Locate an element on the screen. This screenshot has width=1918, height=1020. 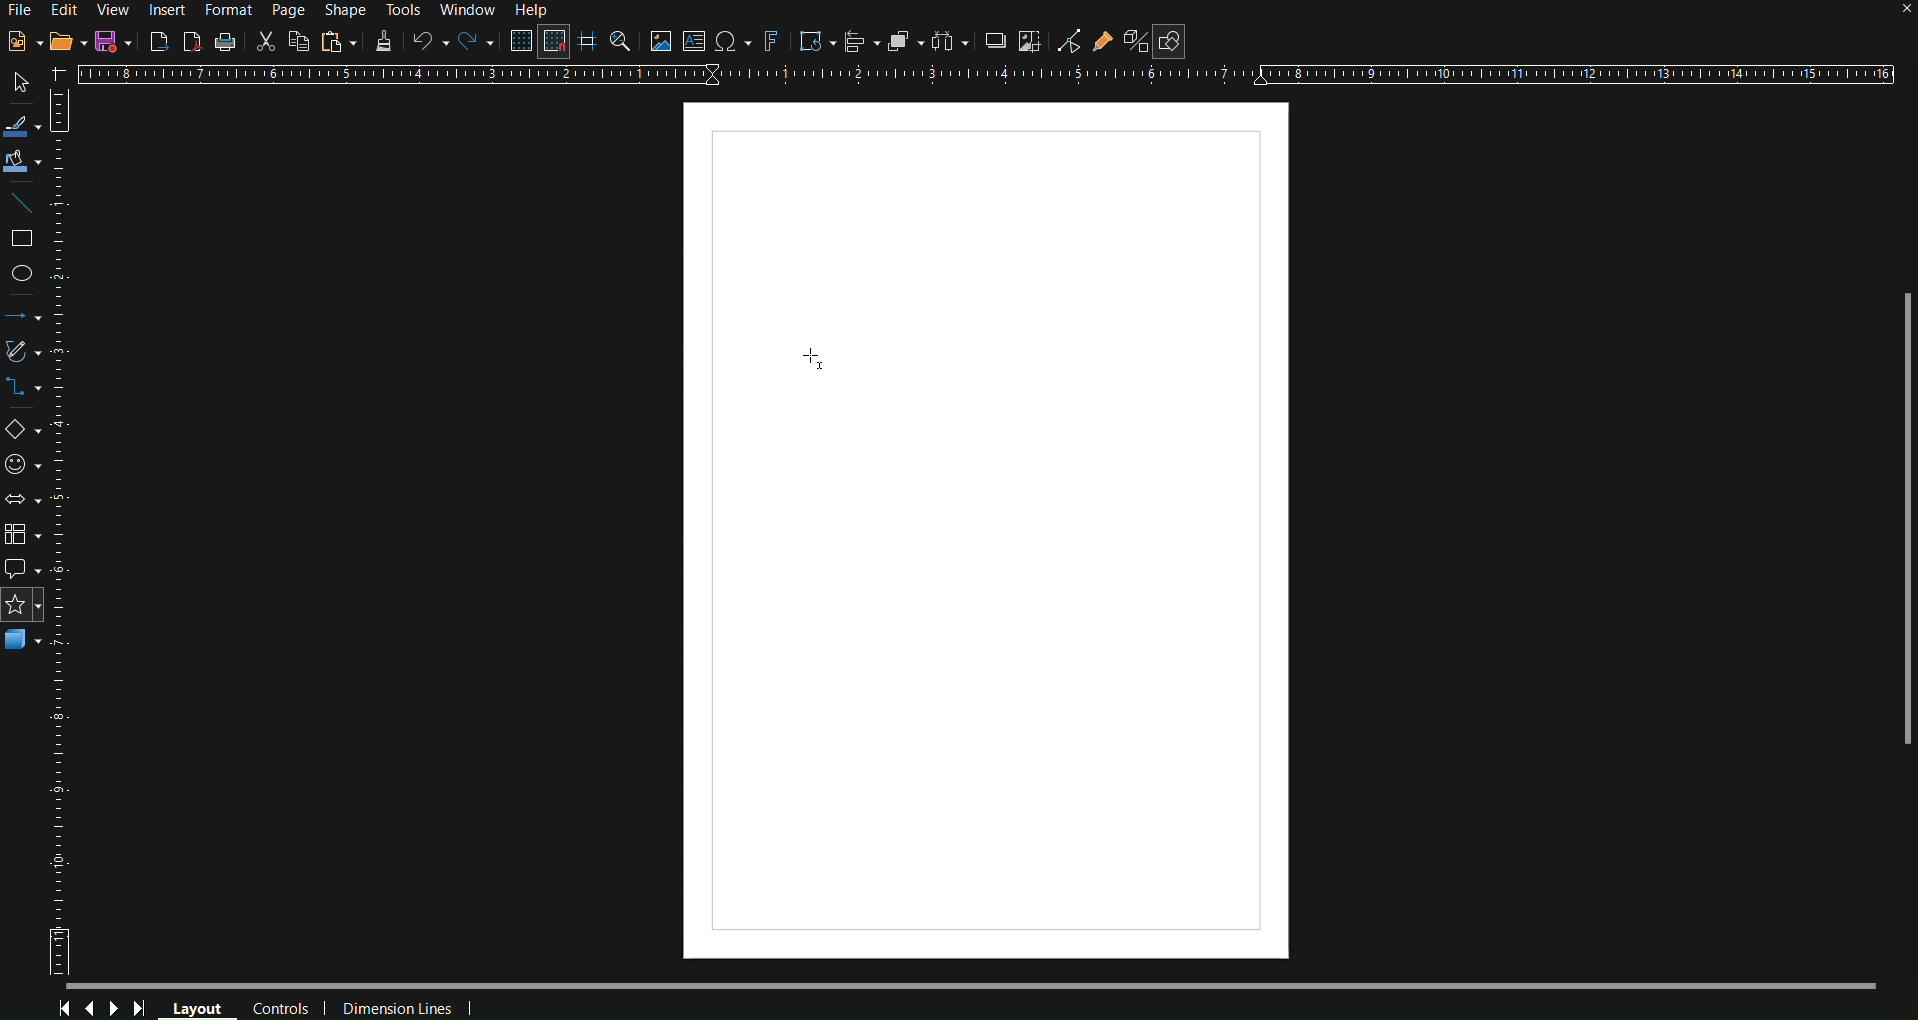
Transformations is located at coordinates (814, 43).